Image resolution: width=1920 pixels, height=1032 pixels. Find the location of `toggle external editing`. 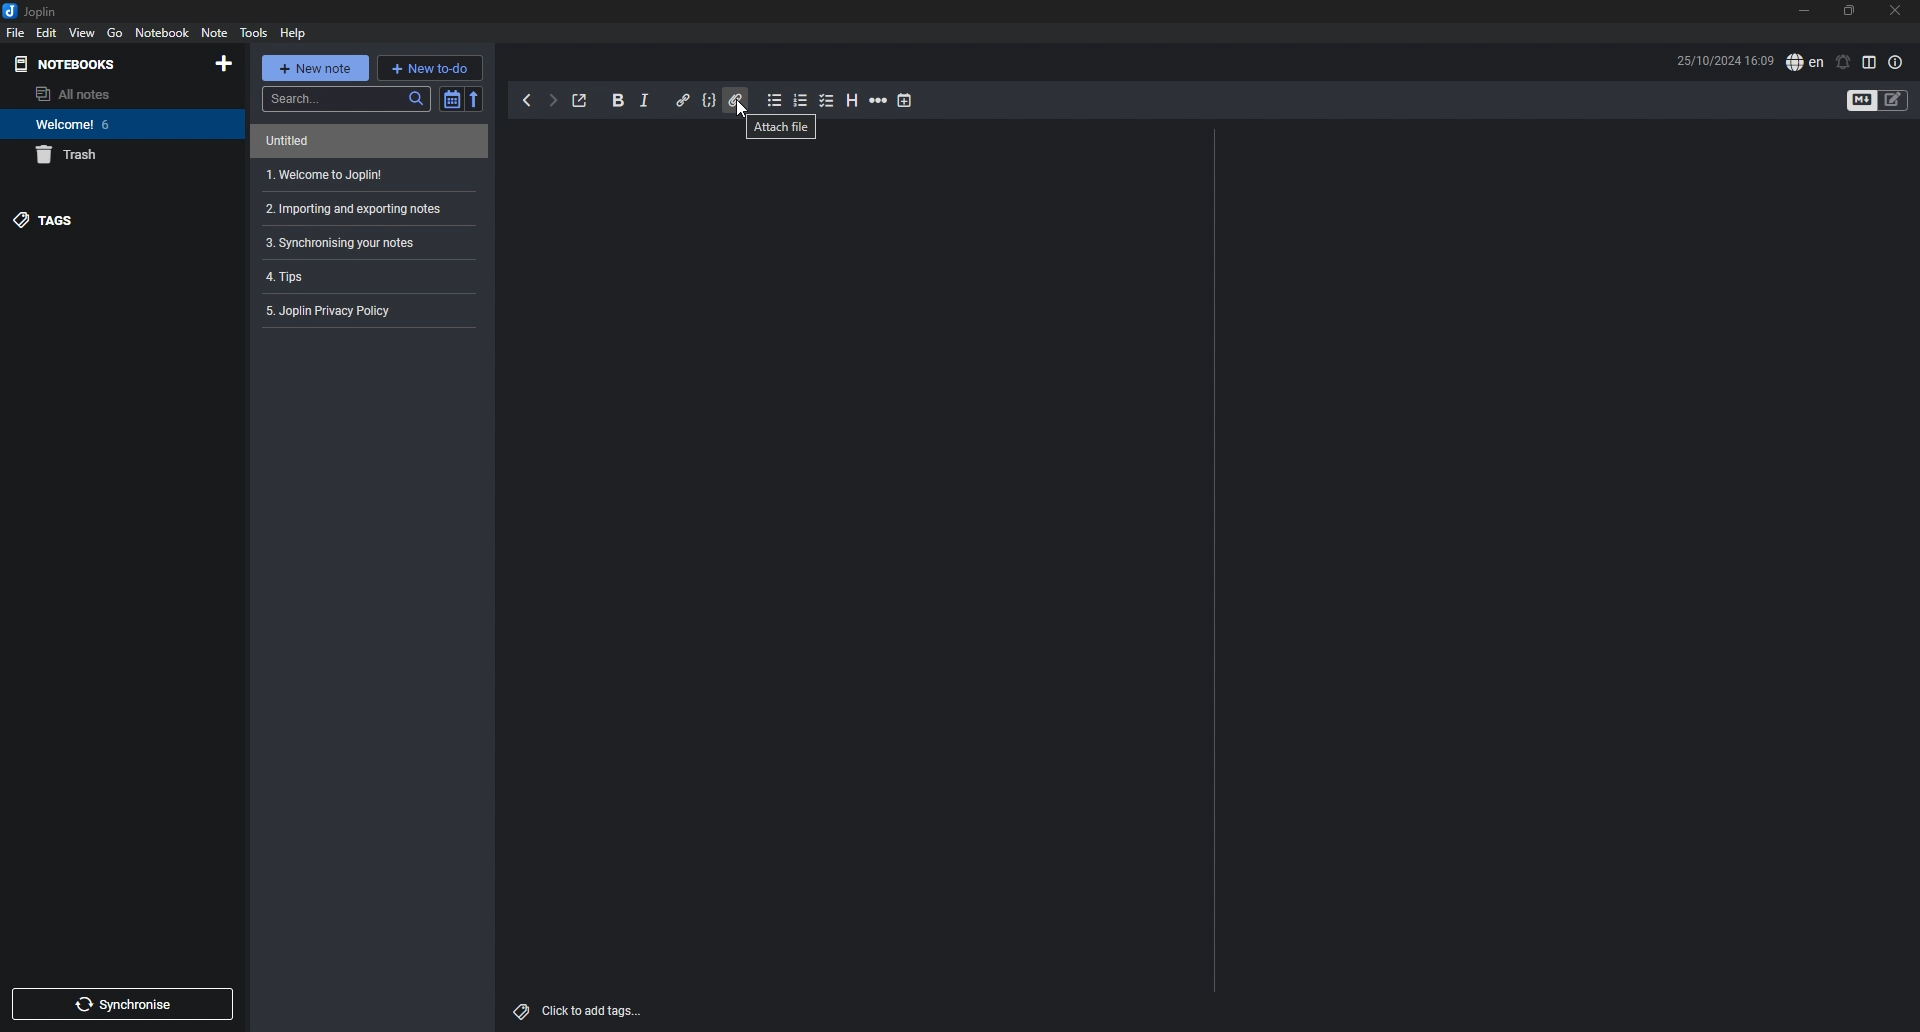

toggle external editing is located at coordinates (581, 100).